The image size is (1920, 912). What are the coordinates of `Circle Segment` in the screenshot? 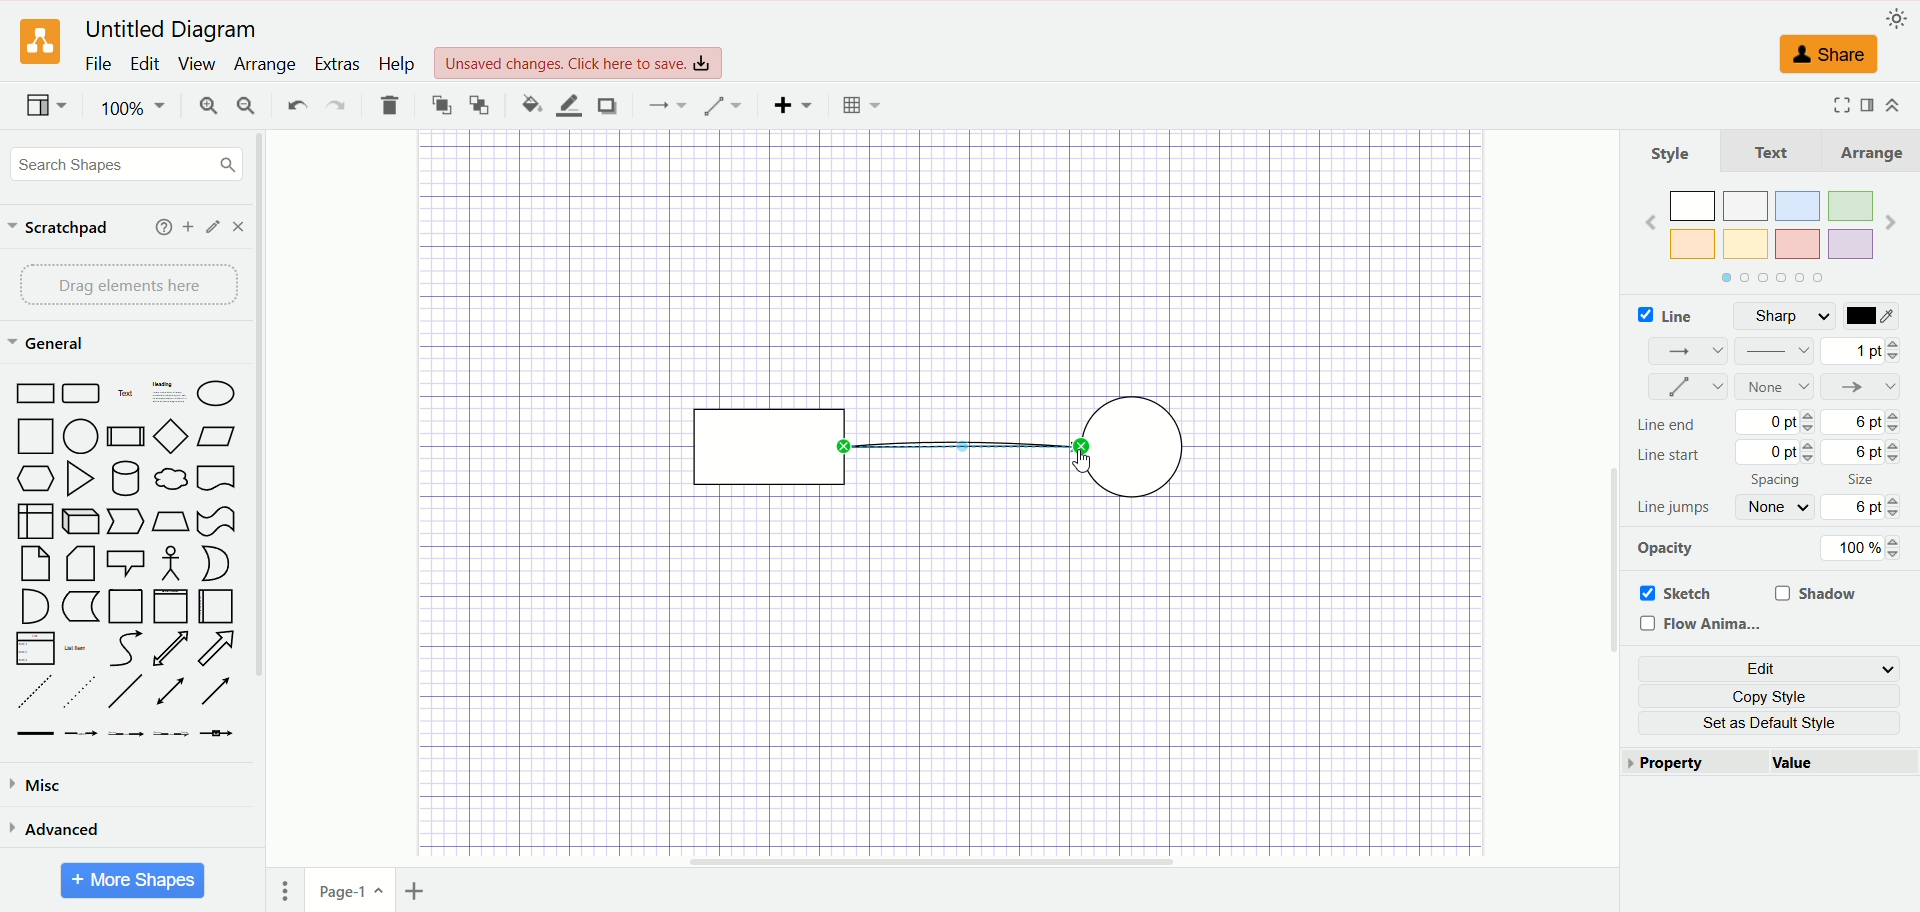 It's located at (216, 564).